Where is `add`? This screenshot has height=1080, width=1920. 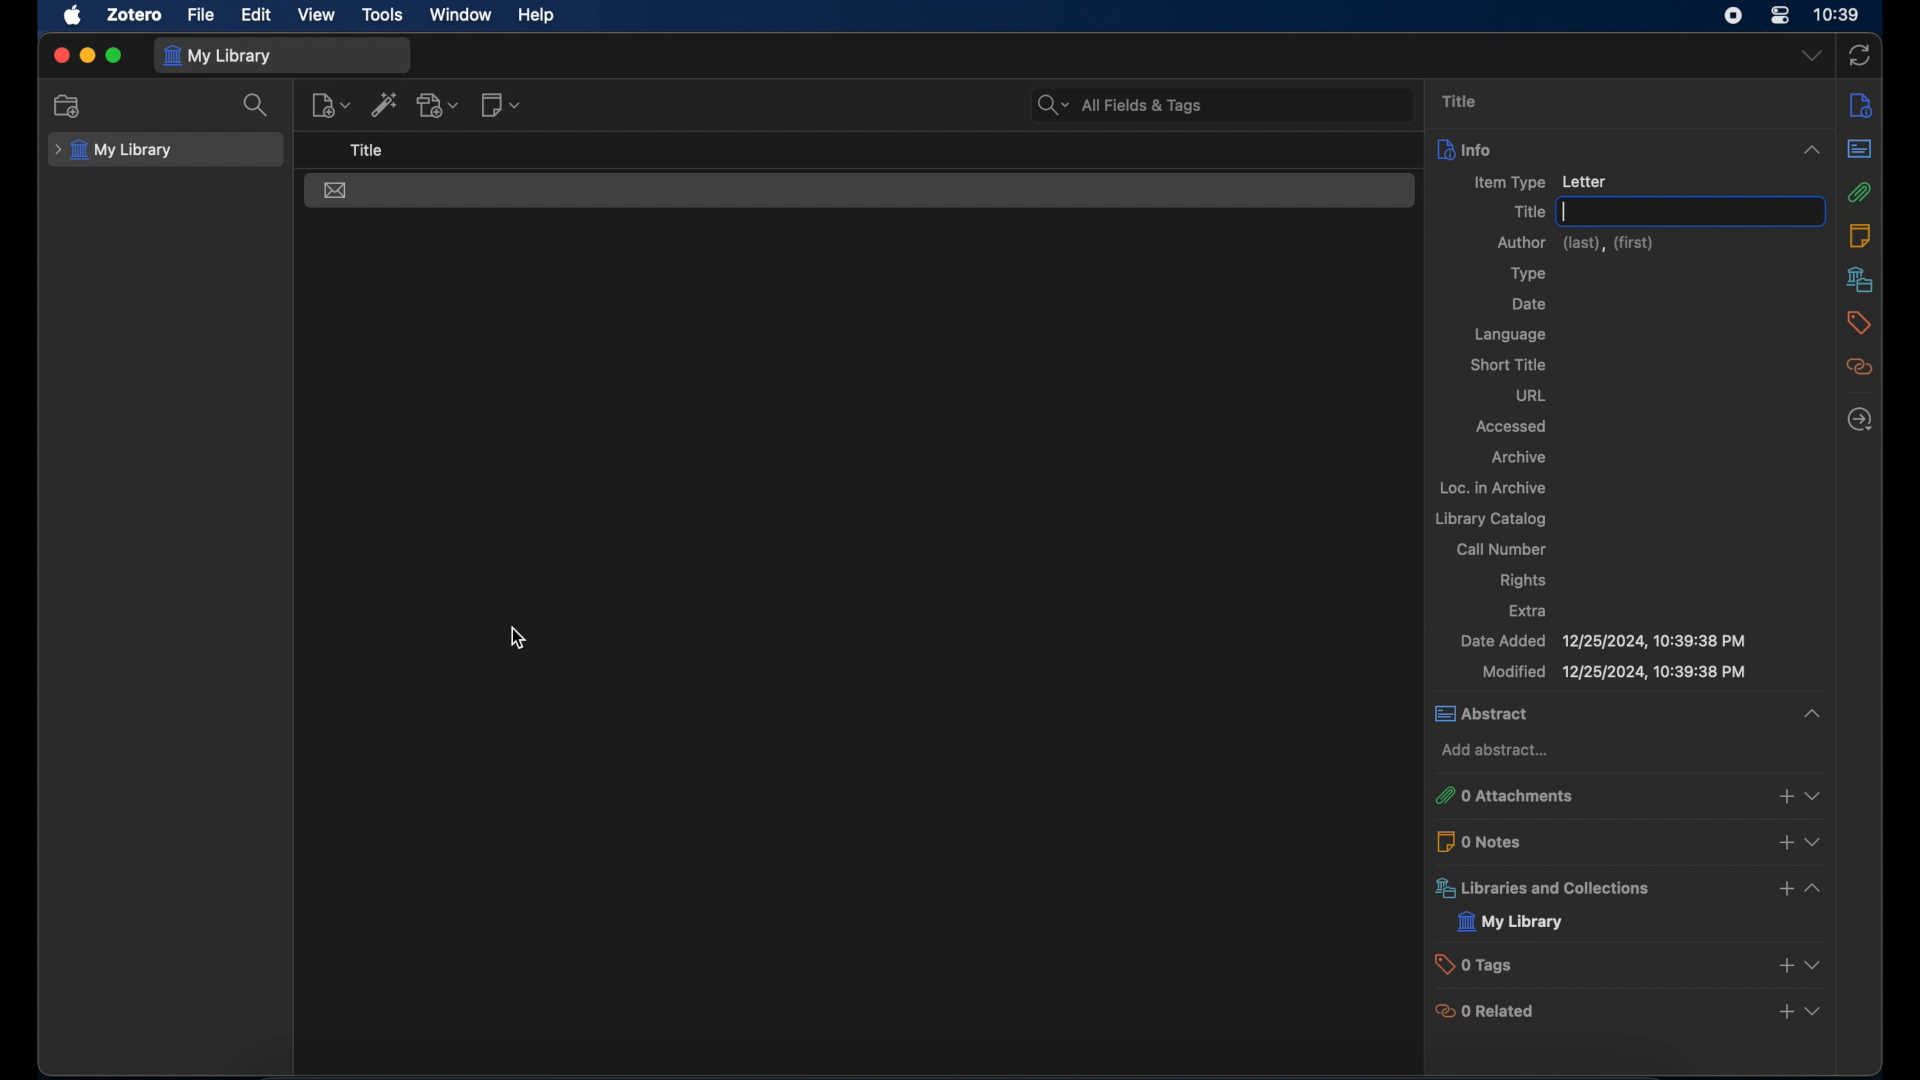 add is located at coordinates (1782, 842).